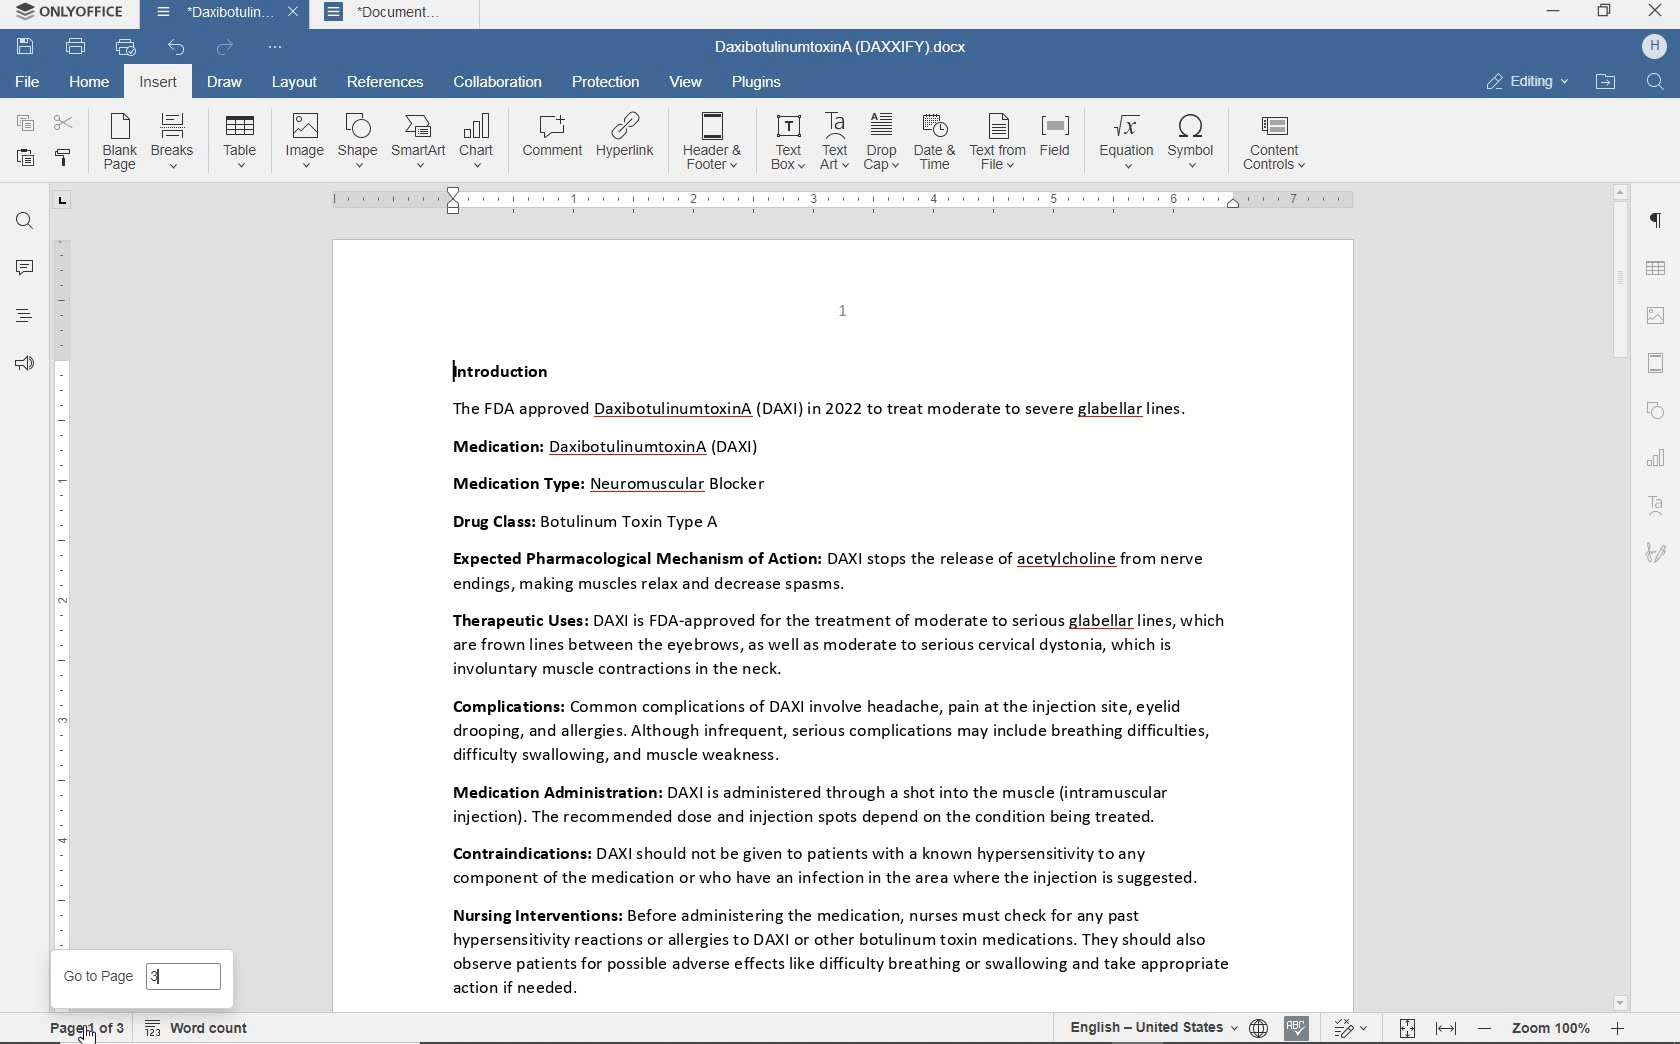  I want to click on field, so click(1057, 143).